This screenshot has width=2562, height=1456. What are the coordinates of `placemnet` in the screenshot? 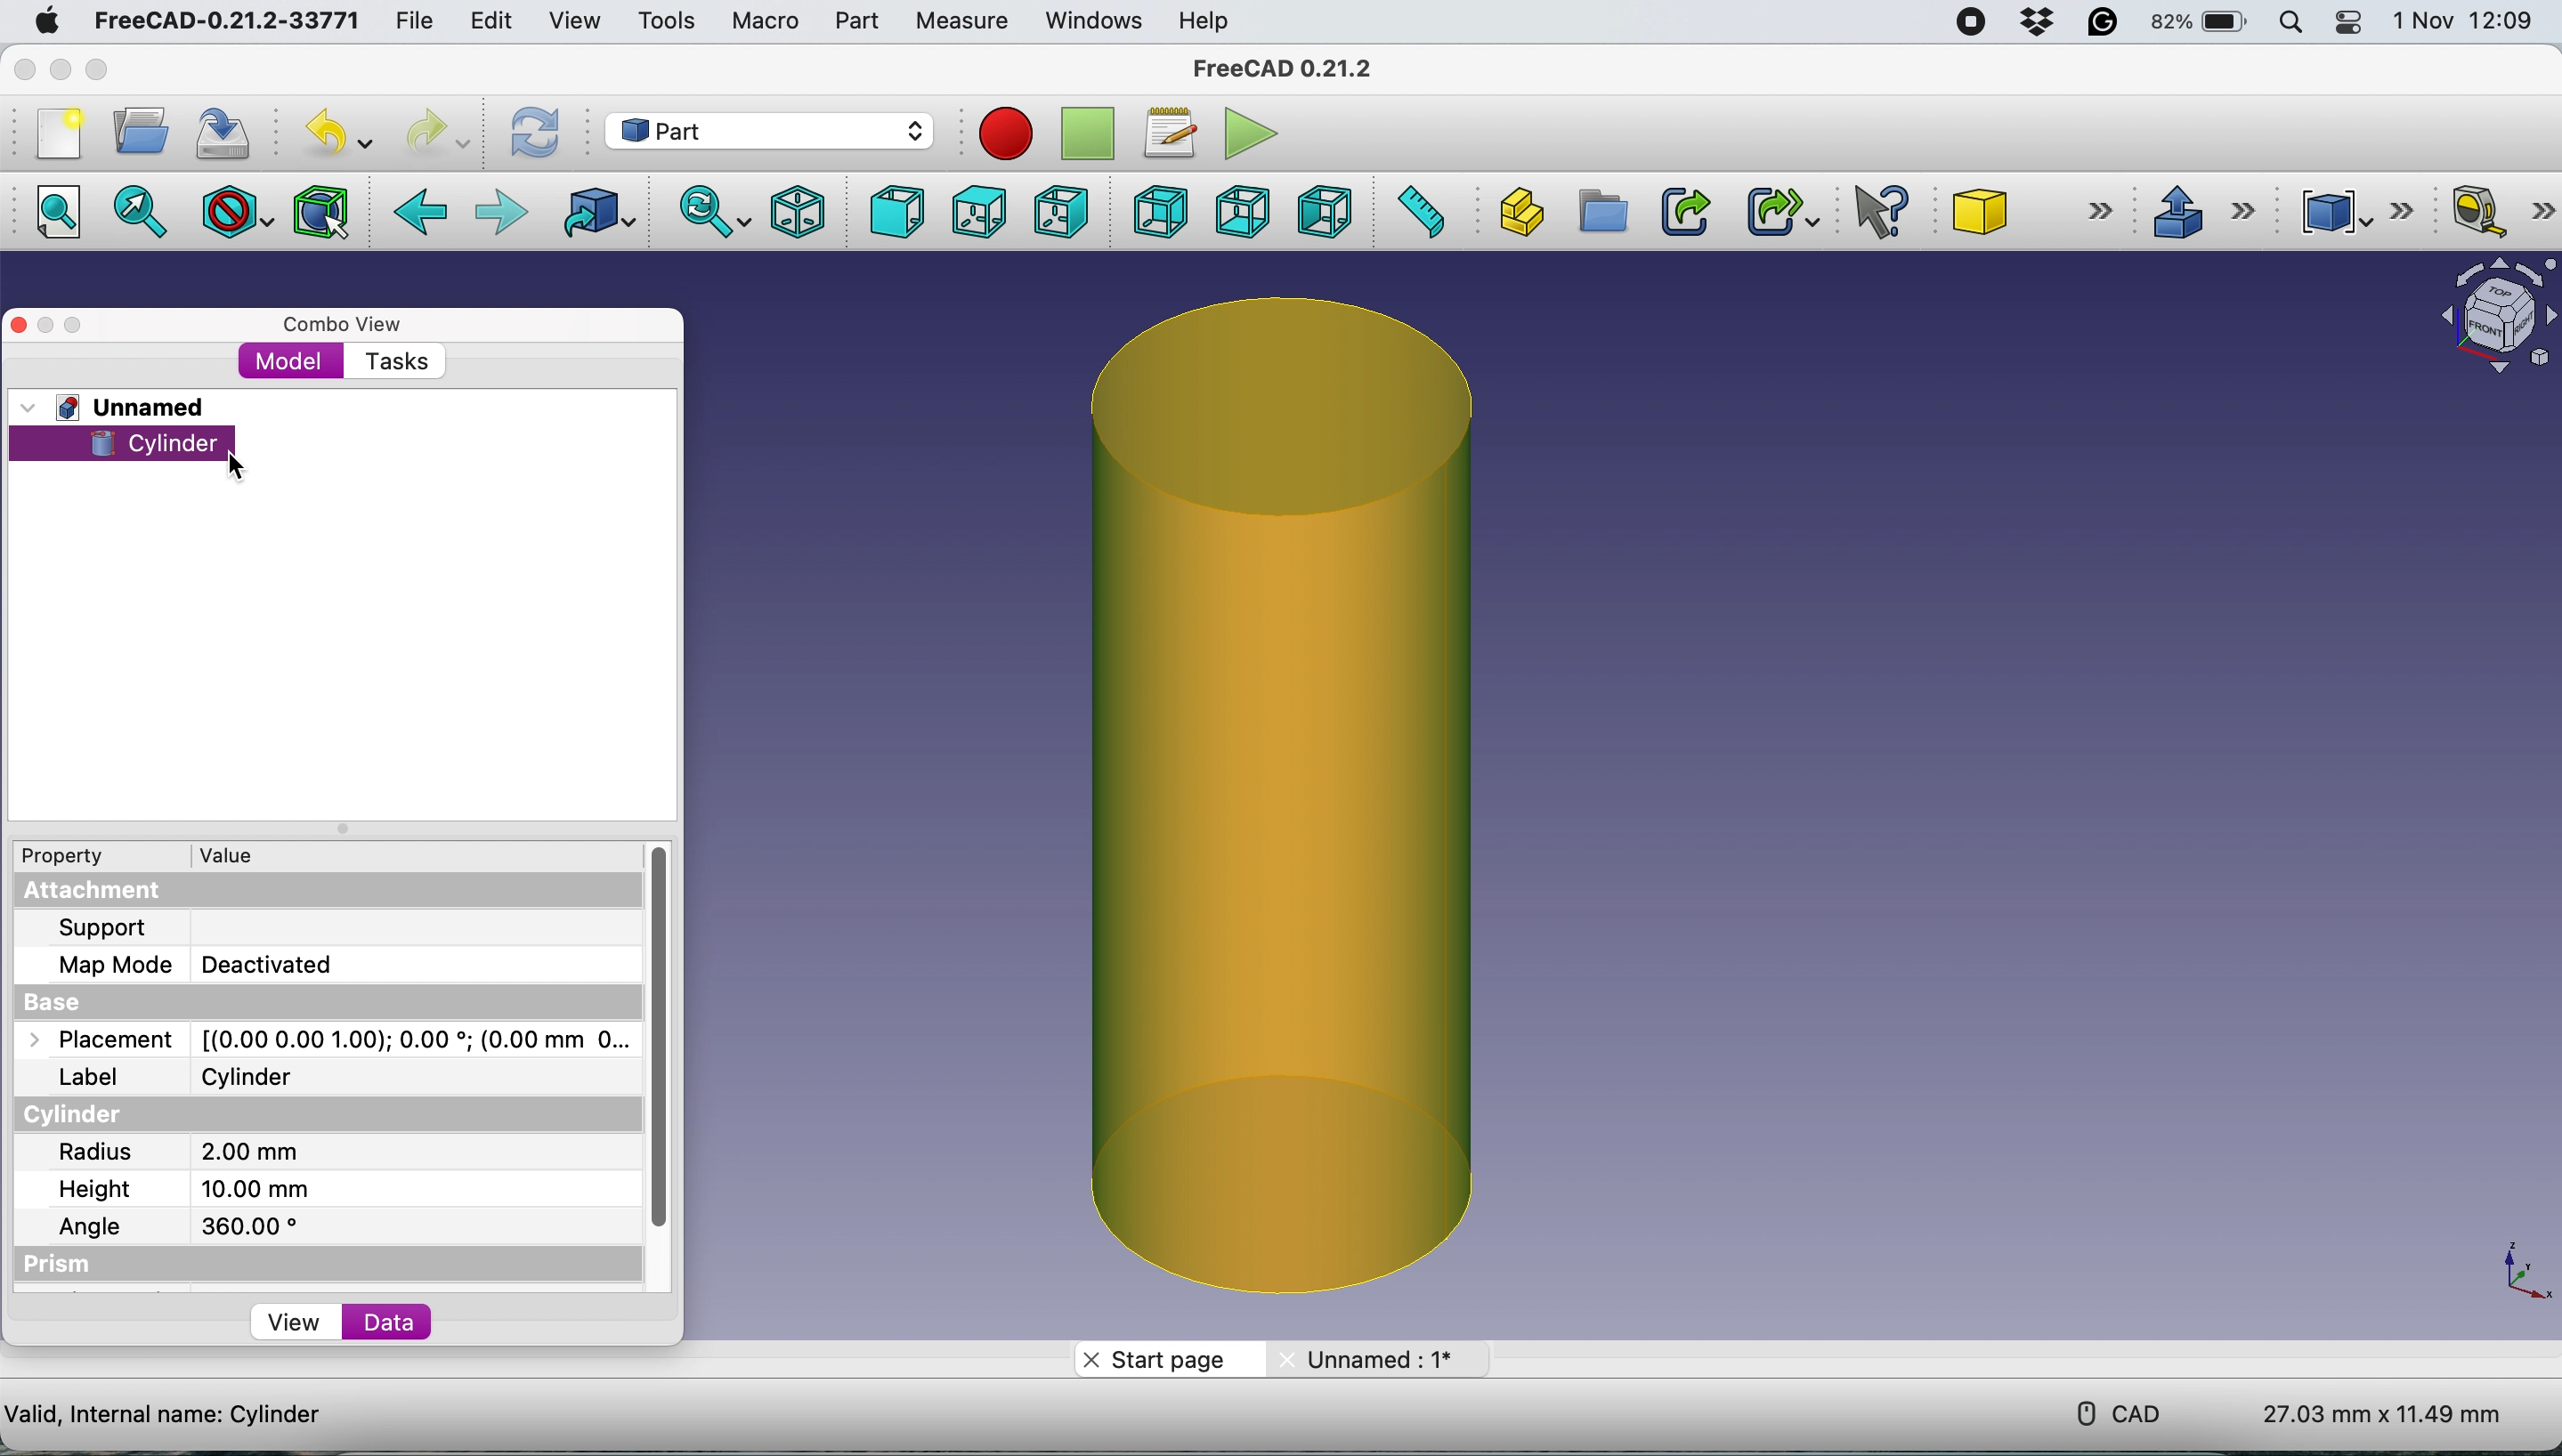 It's located at (334, 1039).